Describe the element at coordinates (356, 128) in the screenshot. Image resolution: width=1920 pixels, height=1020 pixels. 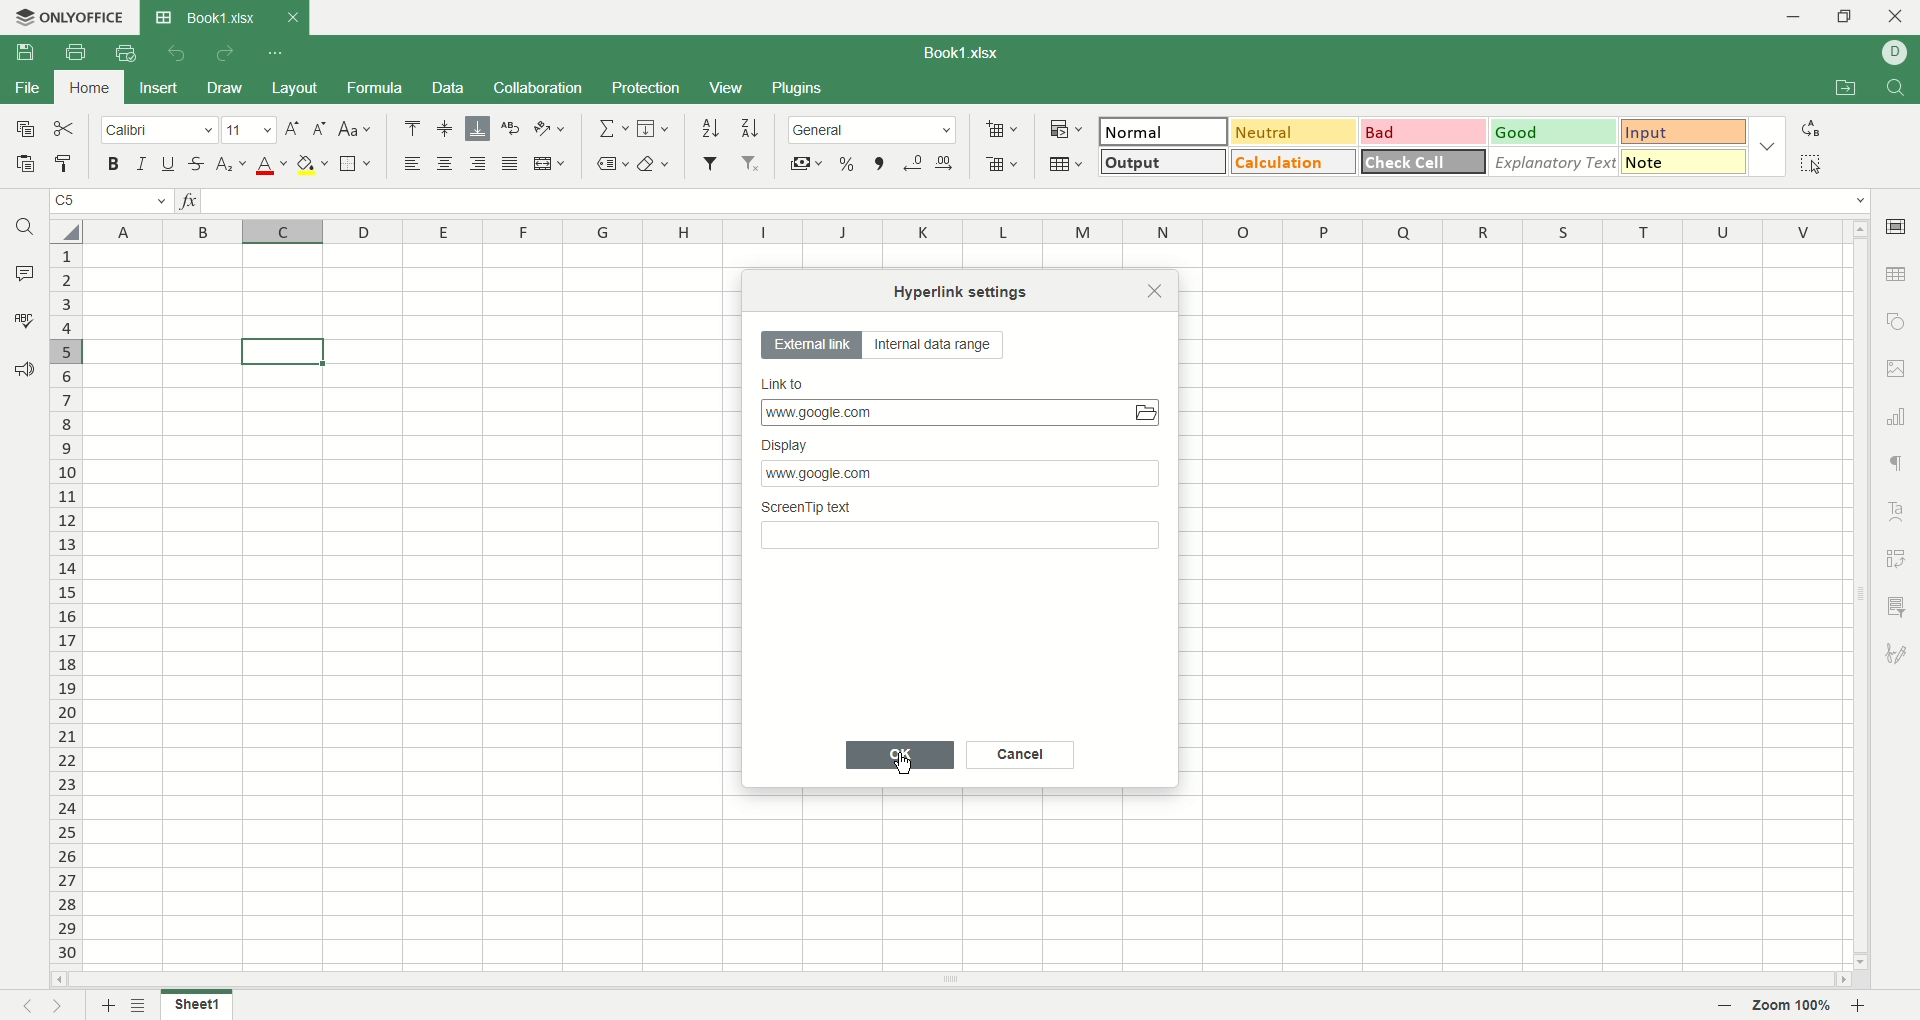
I see `case` at that location.